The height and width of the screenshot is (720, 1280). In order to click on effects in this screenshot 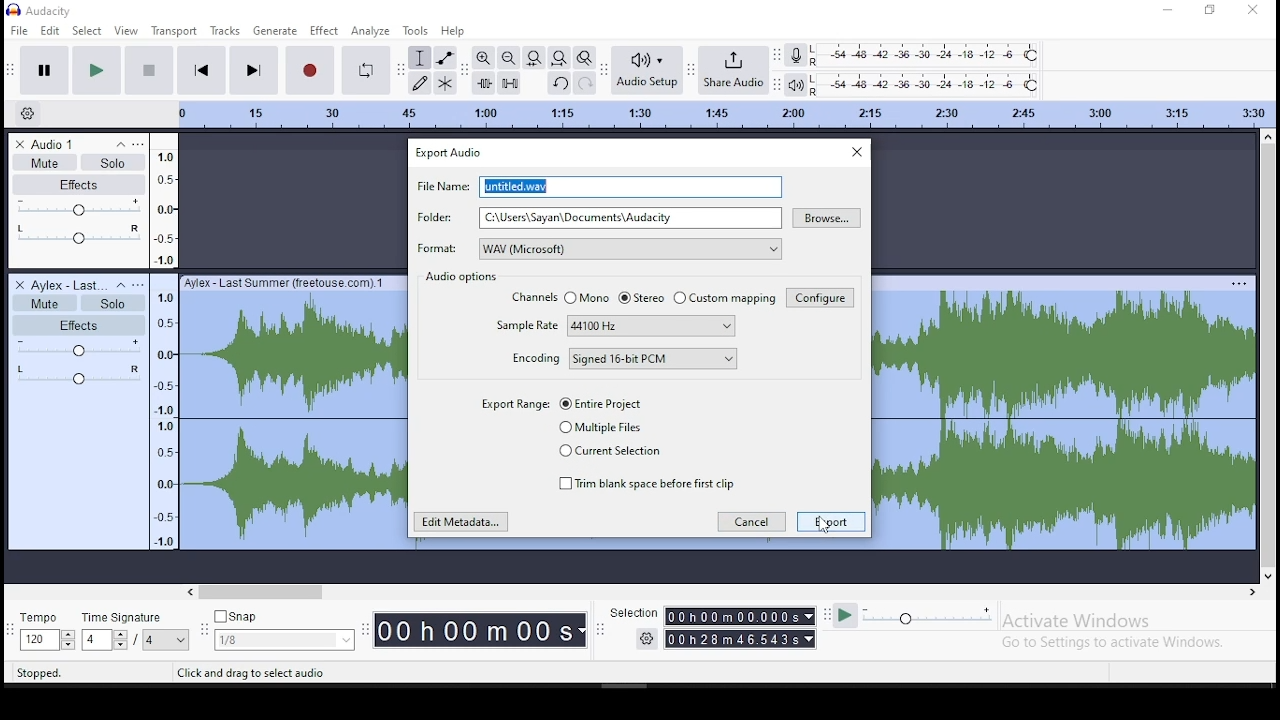, I will do `click(75, 323)`.